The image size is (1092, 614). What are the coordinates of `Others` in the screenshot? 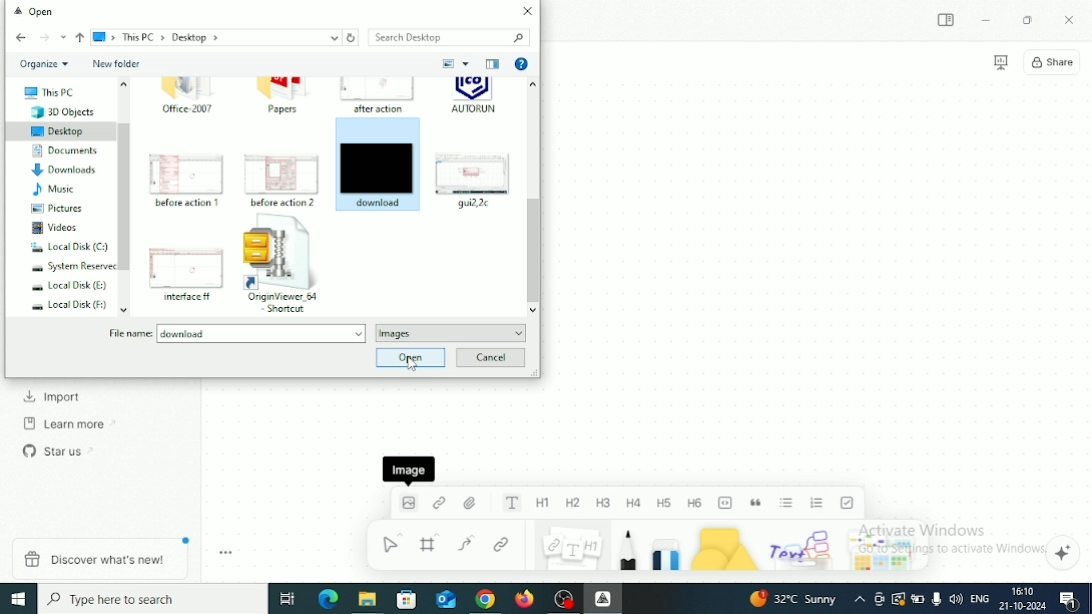 It's located at (803, 547).